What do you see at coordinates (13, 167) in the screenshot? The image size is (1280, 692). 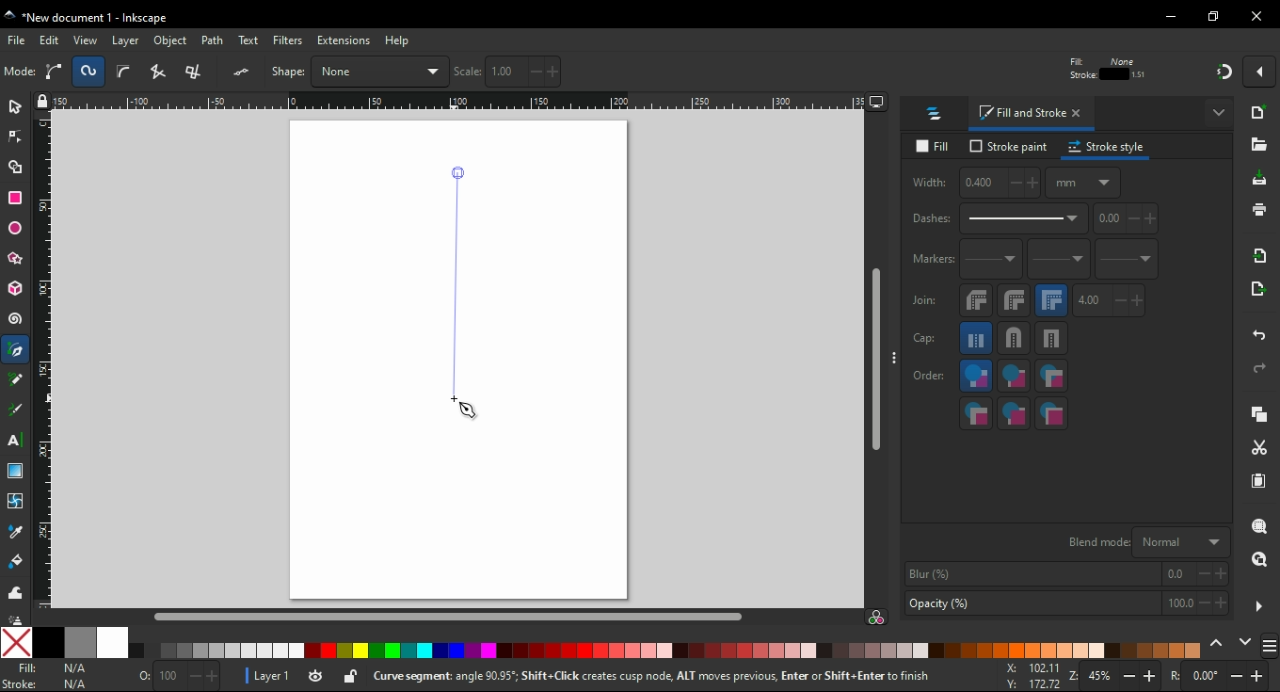 I see `shape builder tool` at bounding box center [13, 167].